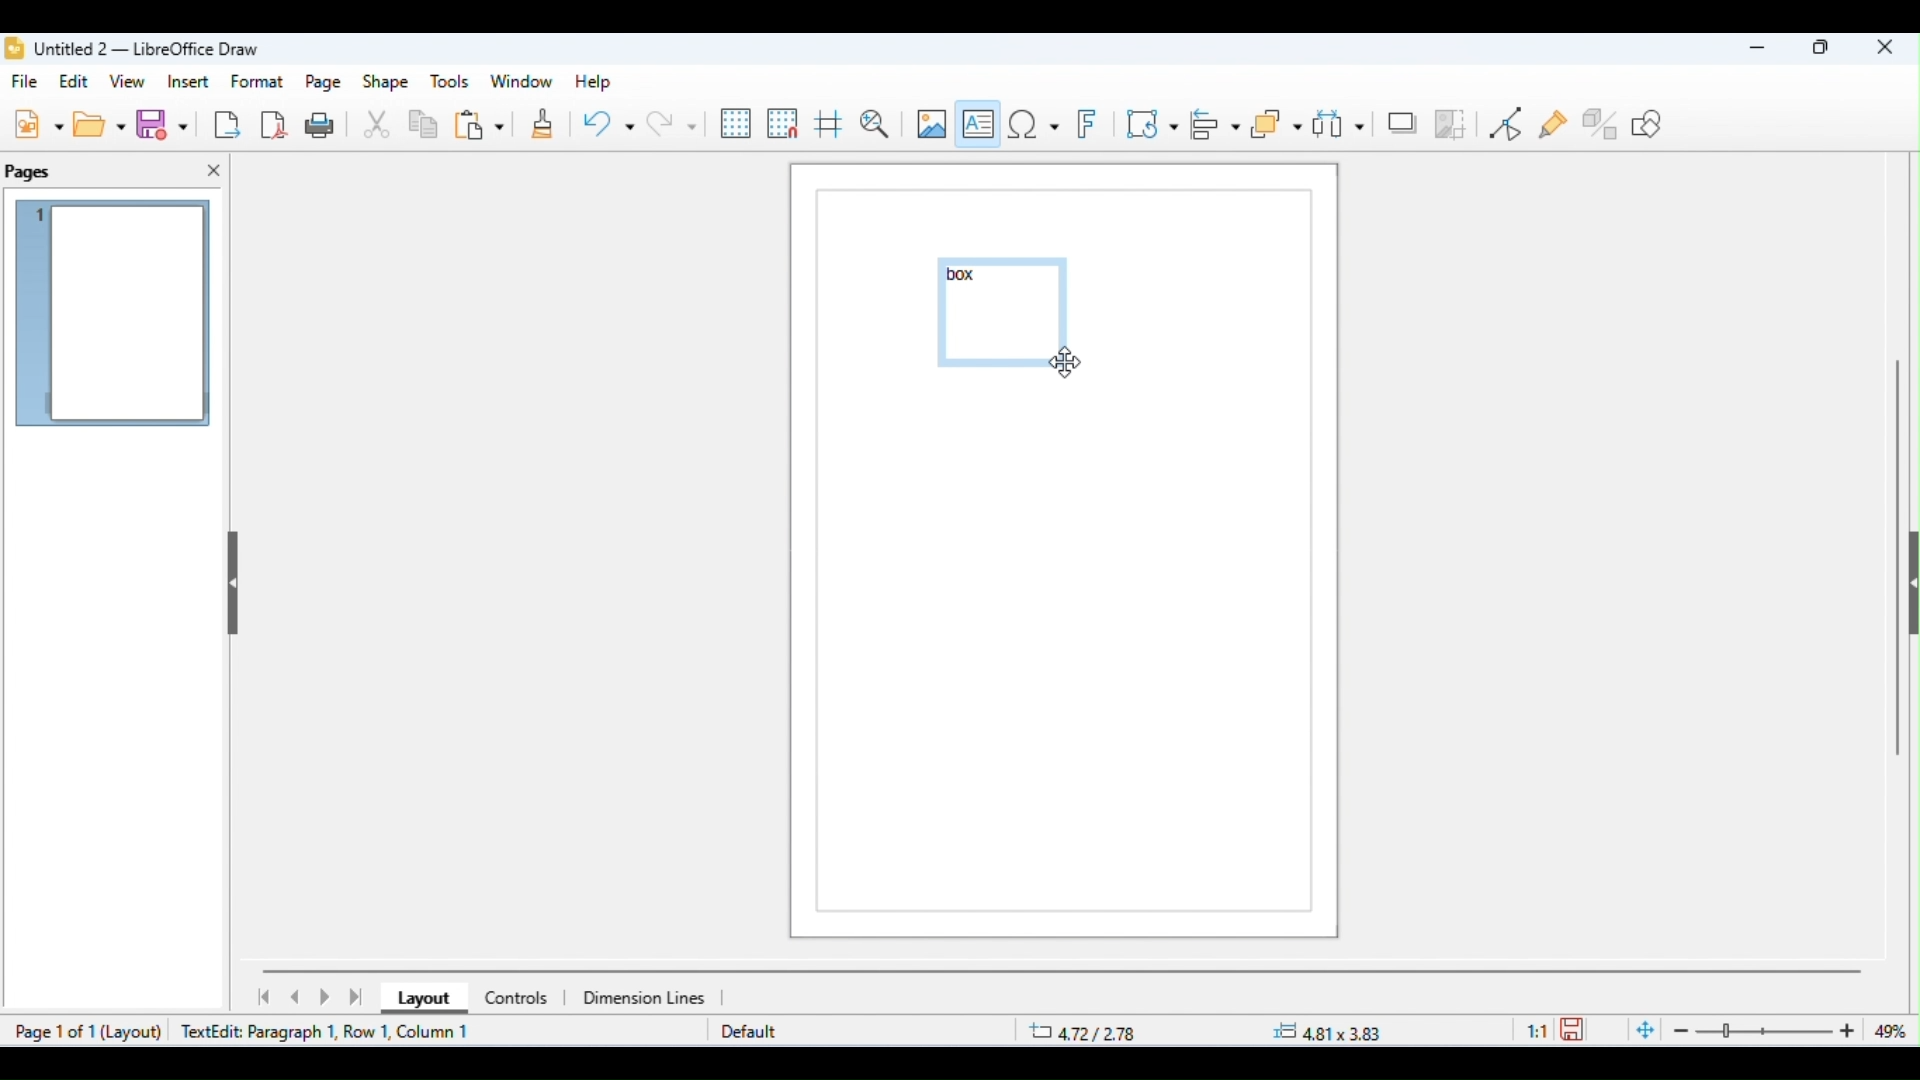 Image resolution: width=1920 pixels, height=1080 pixels. Describe the element at coordinates (115, 316) in the screenshot. I see `current page ` at that location.